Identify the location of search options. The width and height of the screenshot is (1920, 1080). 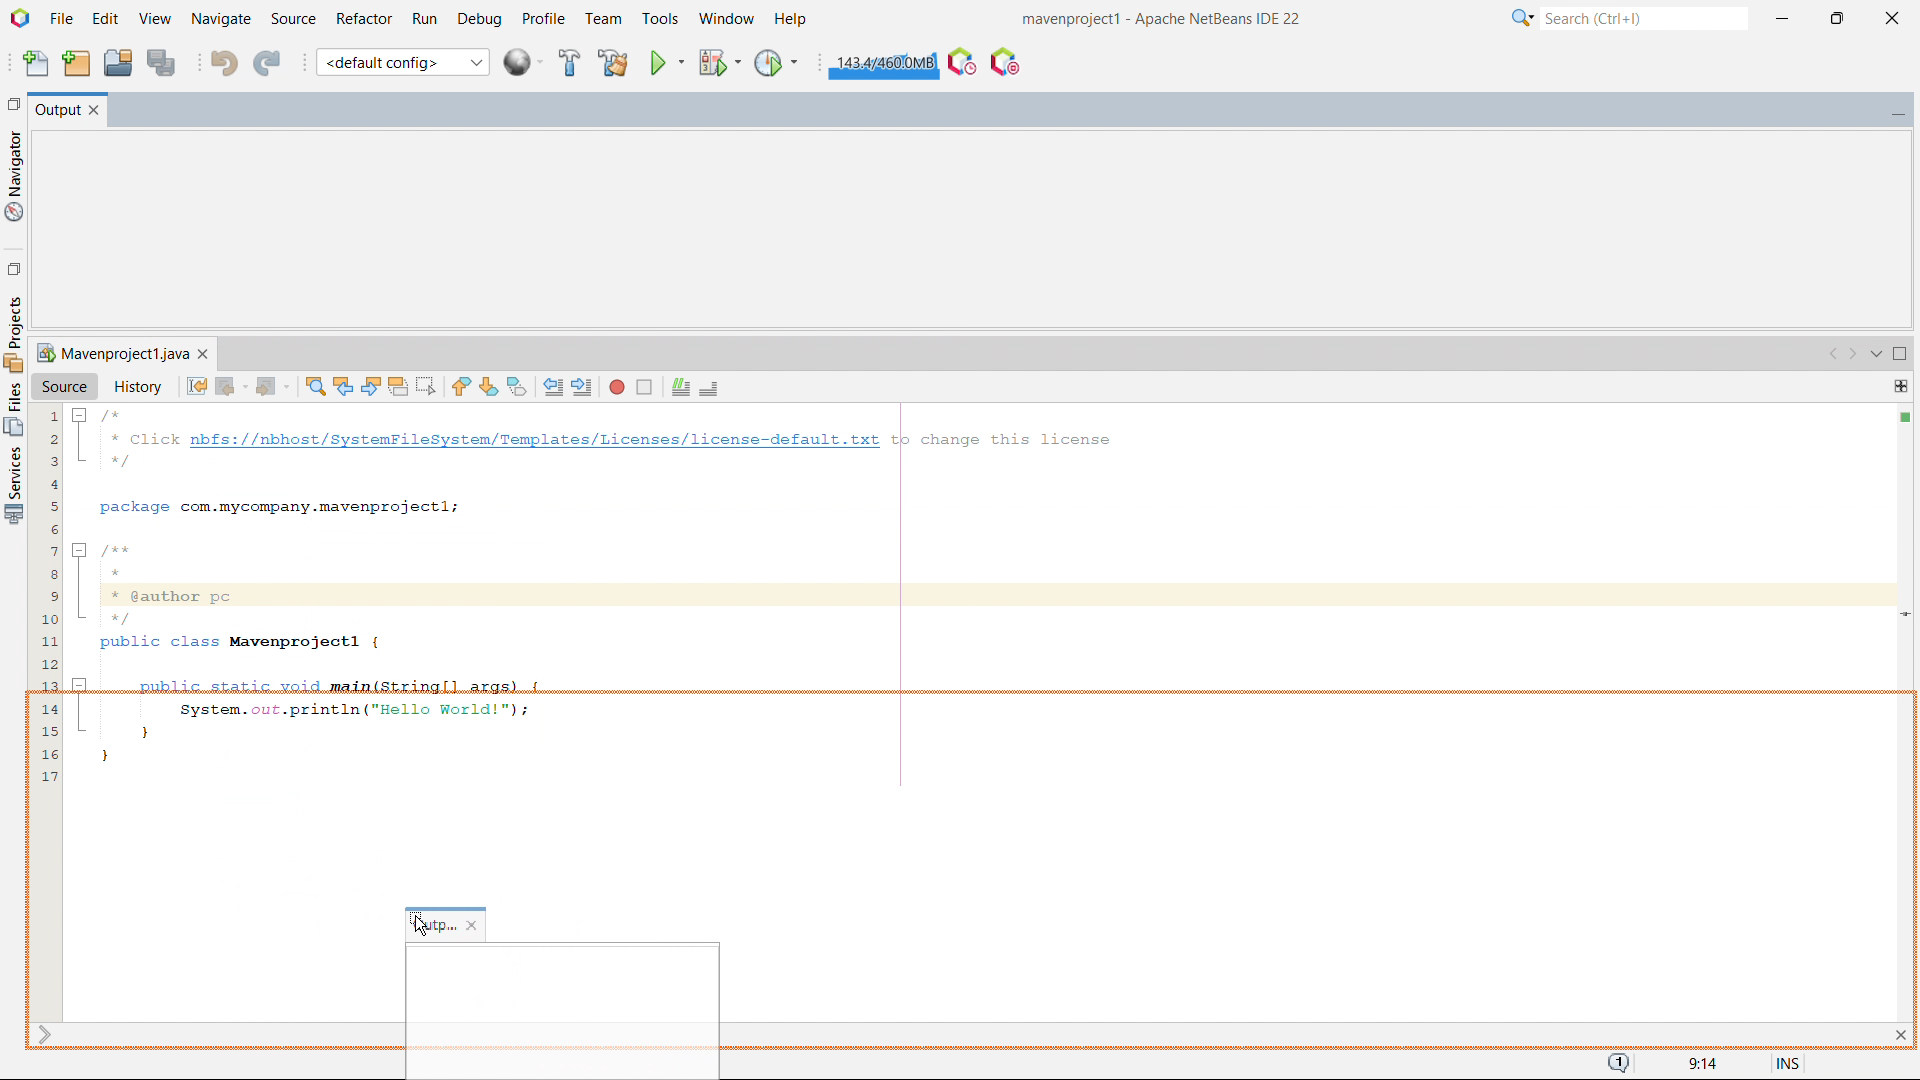
(1523, 18).